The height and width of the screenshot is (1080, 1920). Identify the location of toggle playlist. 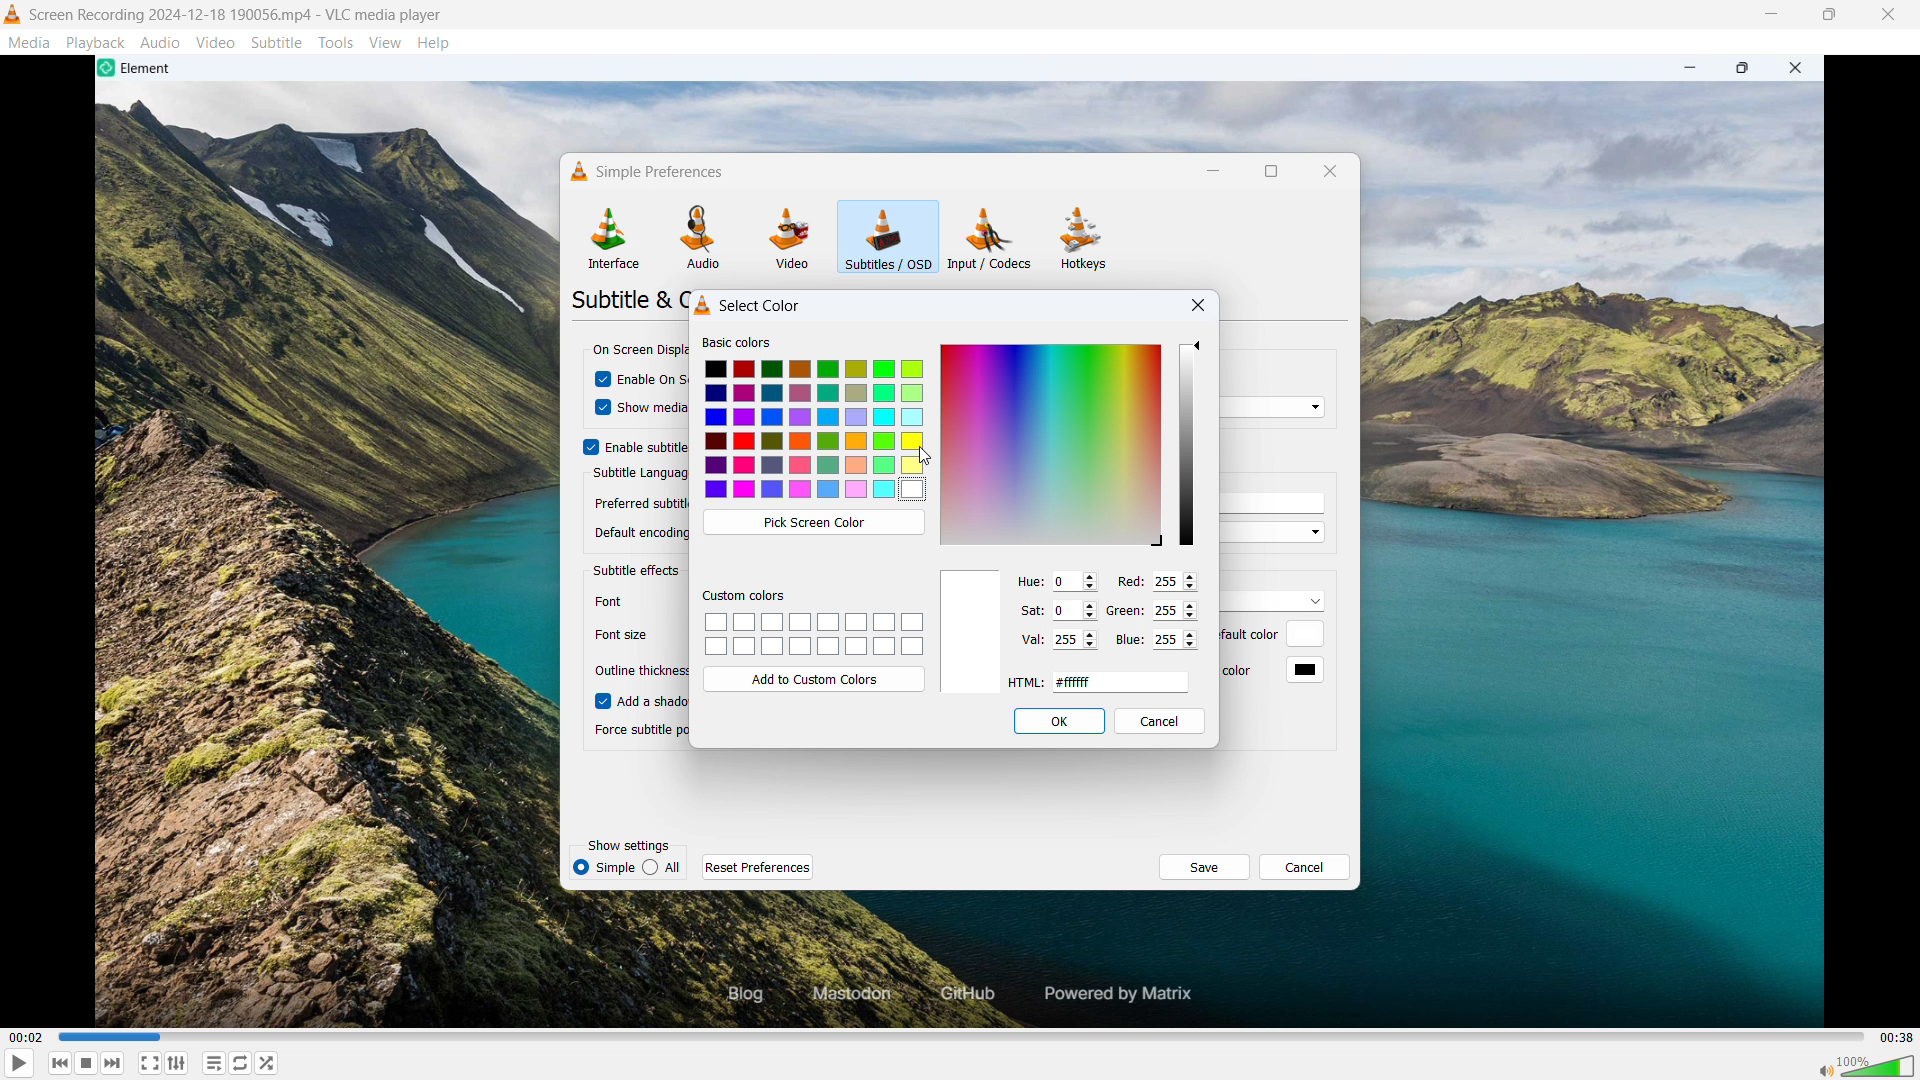
(214, 1063).